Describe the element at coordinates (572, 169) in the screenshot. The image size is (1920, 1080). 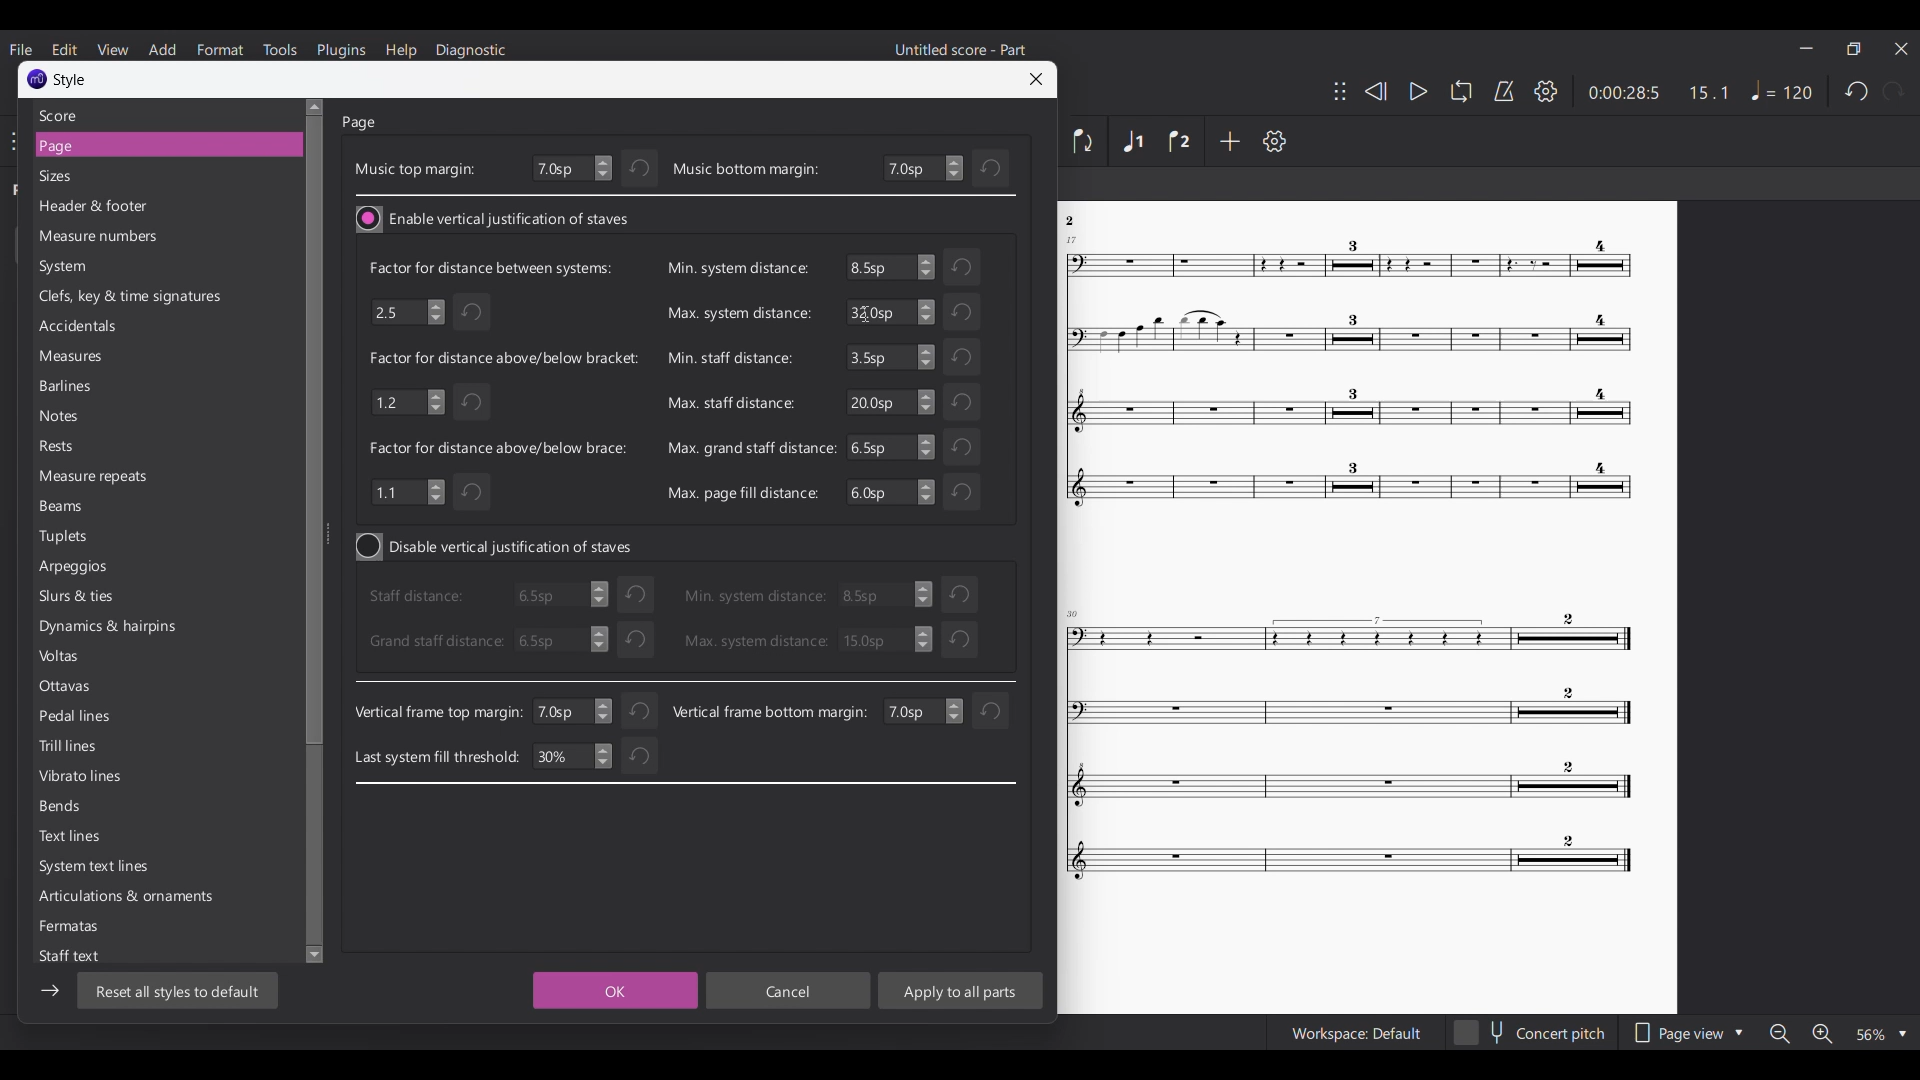
I see `Top margin settings` at that location.